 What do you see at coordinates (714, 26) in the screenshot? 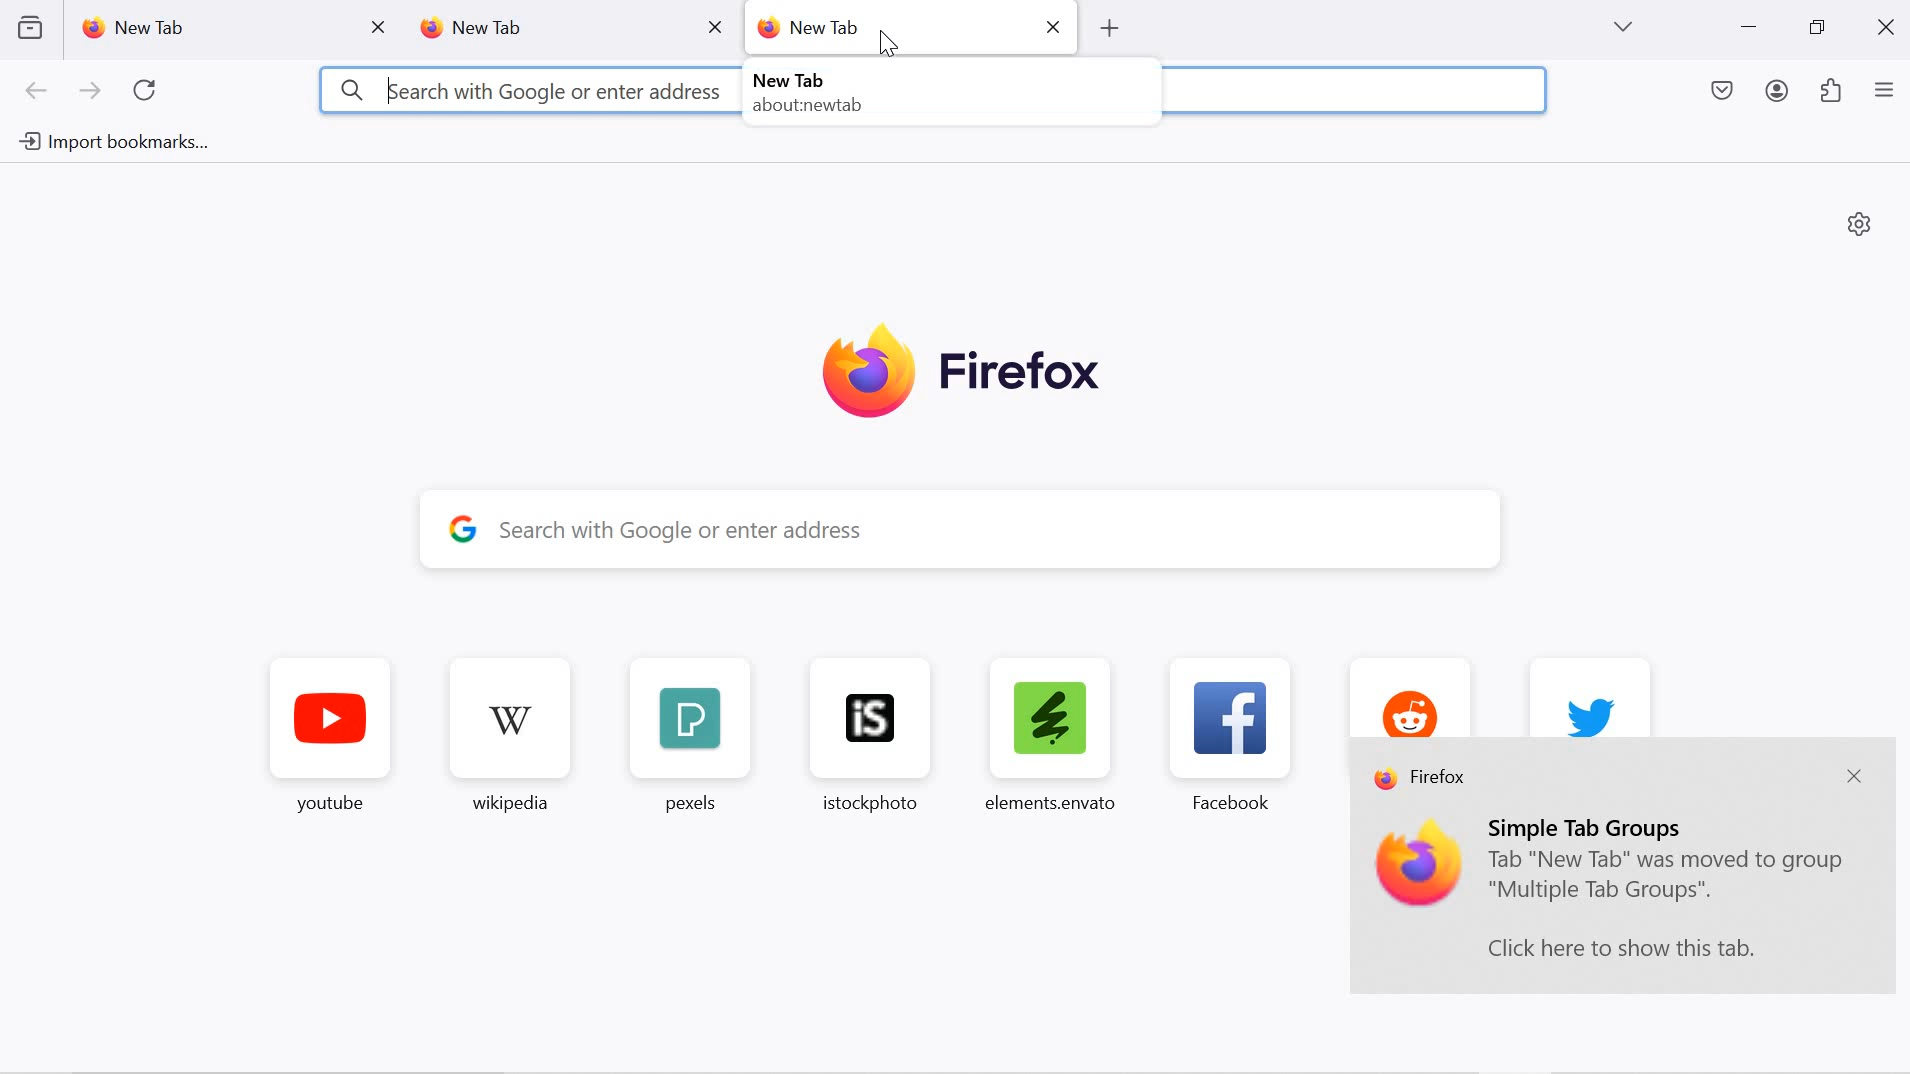
I see `close` at bounding box center [714, 26].